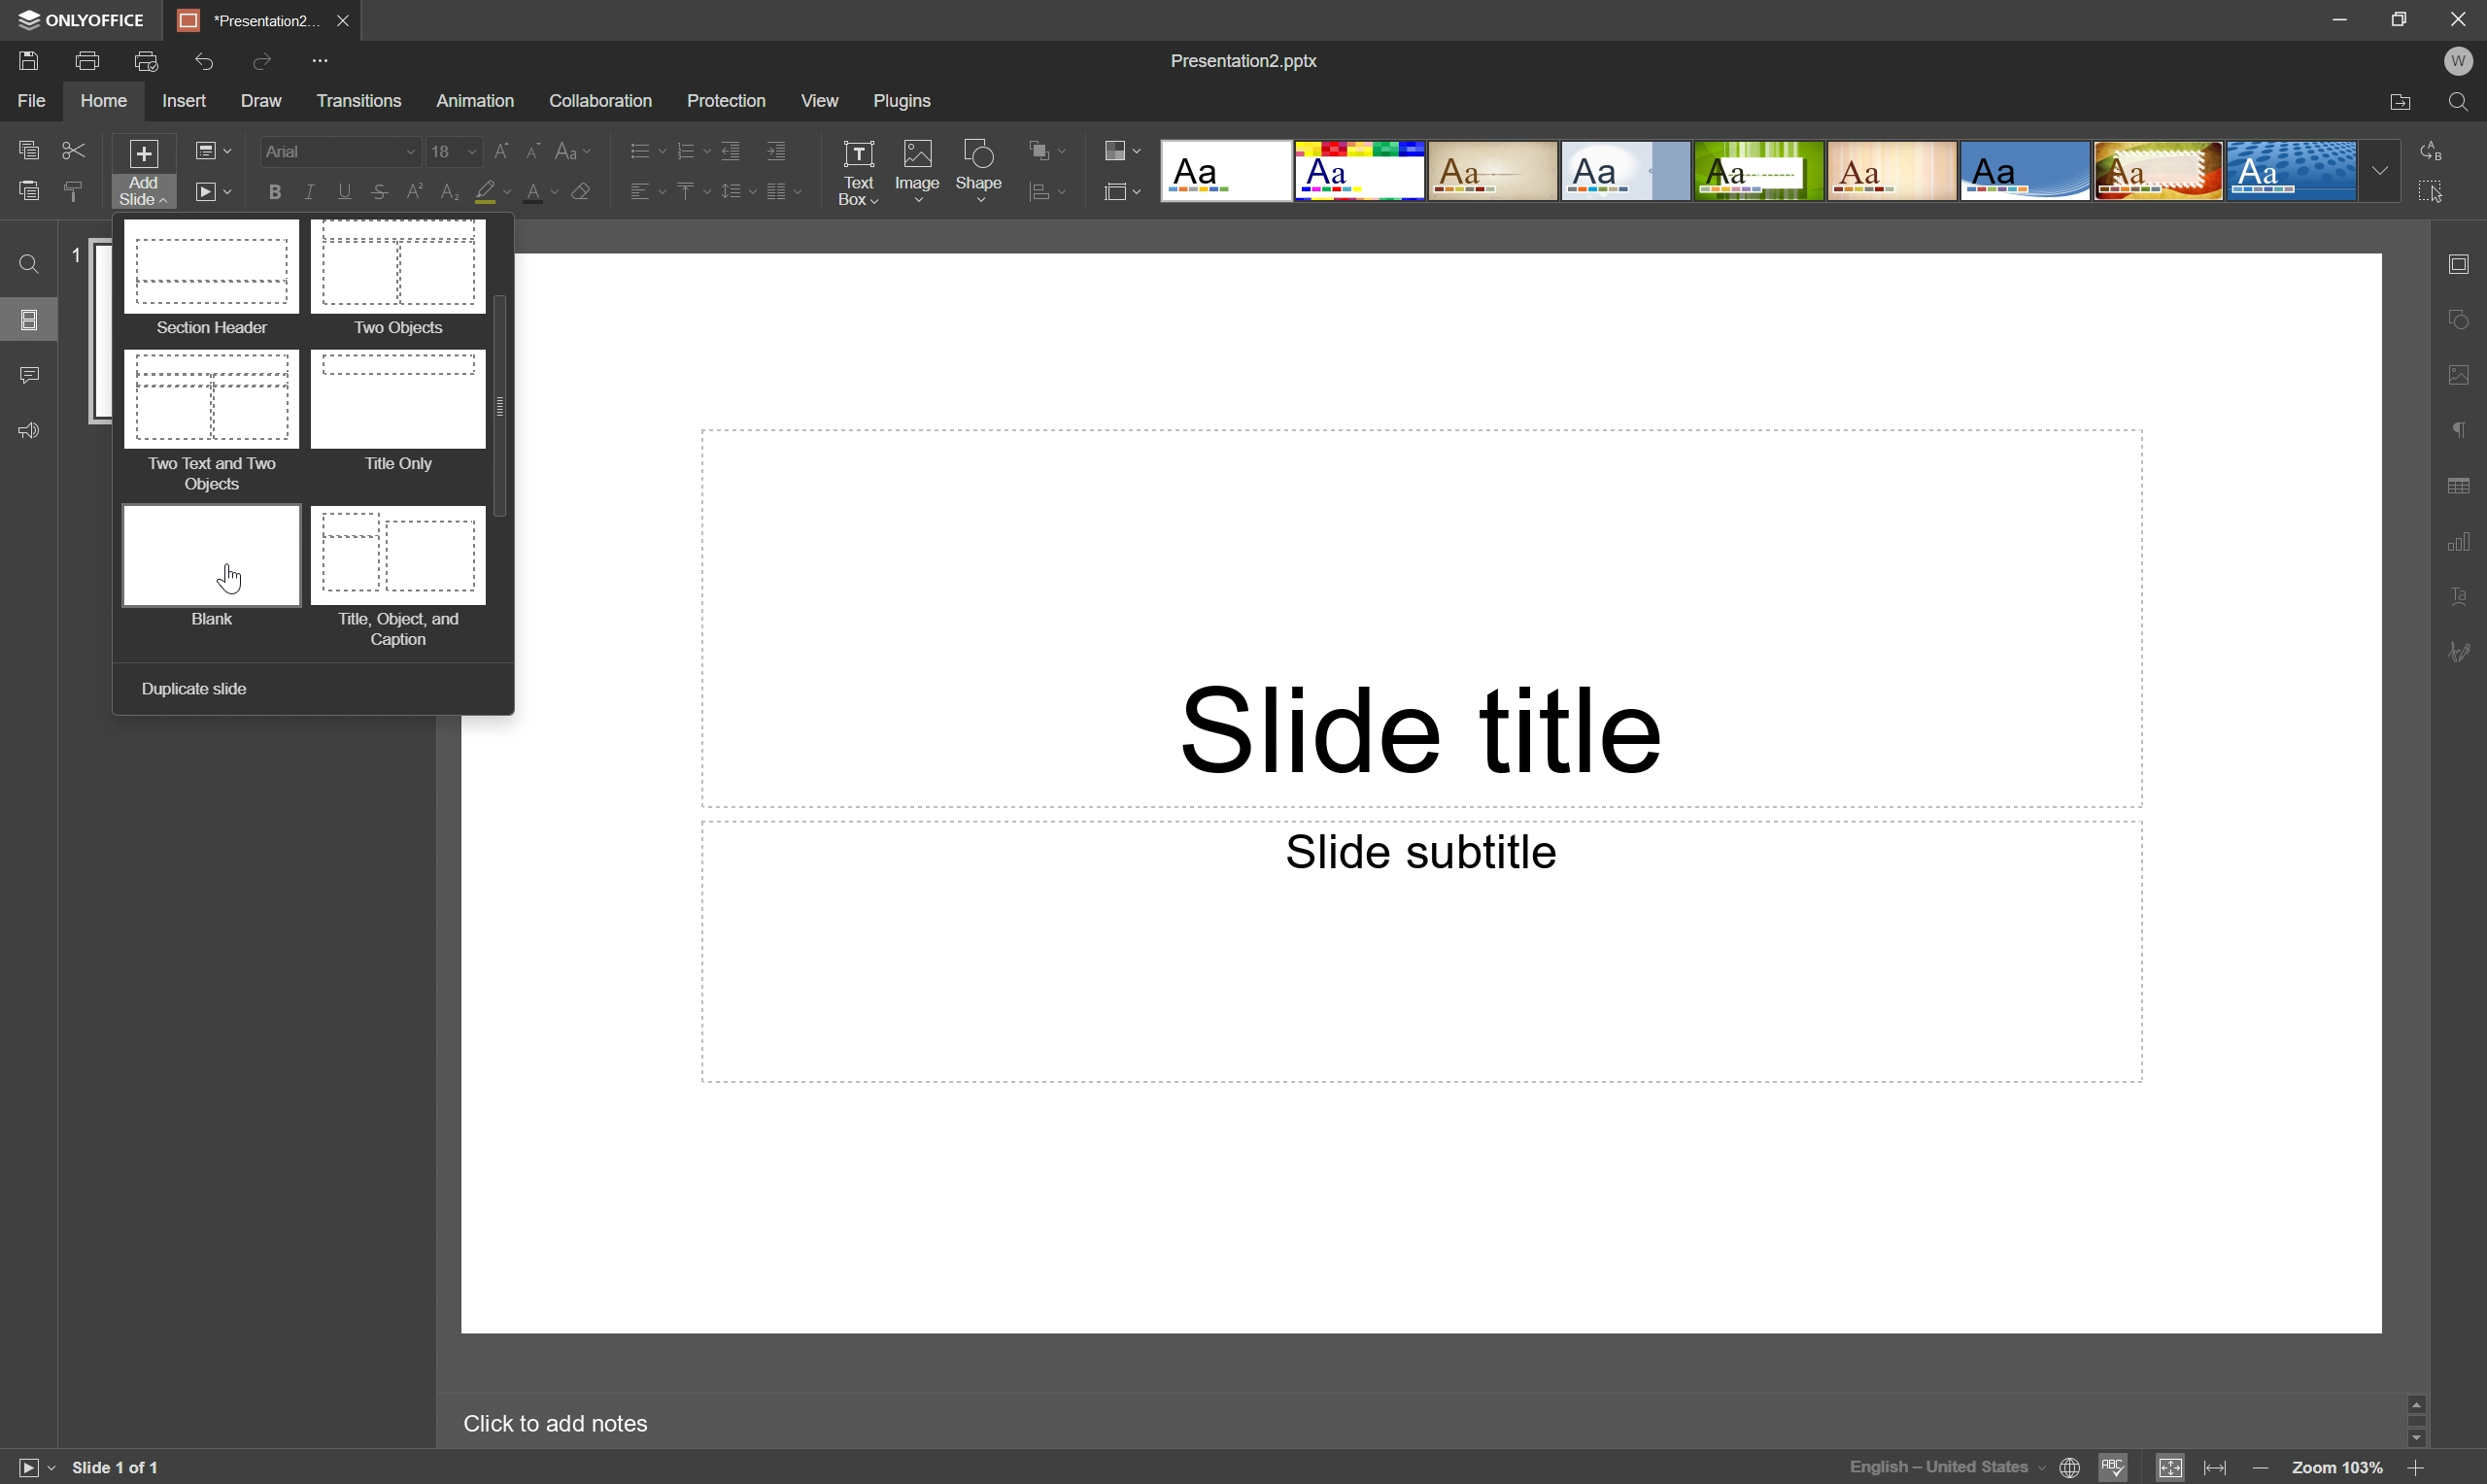  What do you see at coordinates (2403, 102) in the screenshot?
I see `Open file location` at bounding box center [2403, 102].